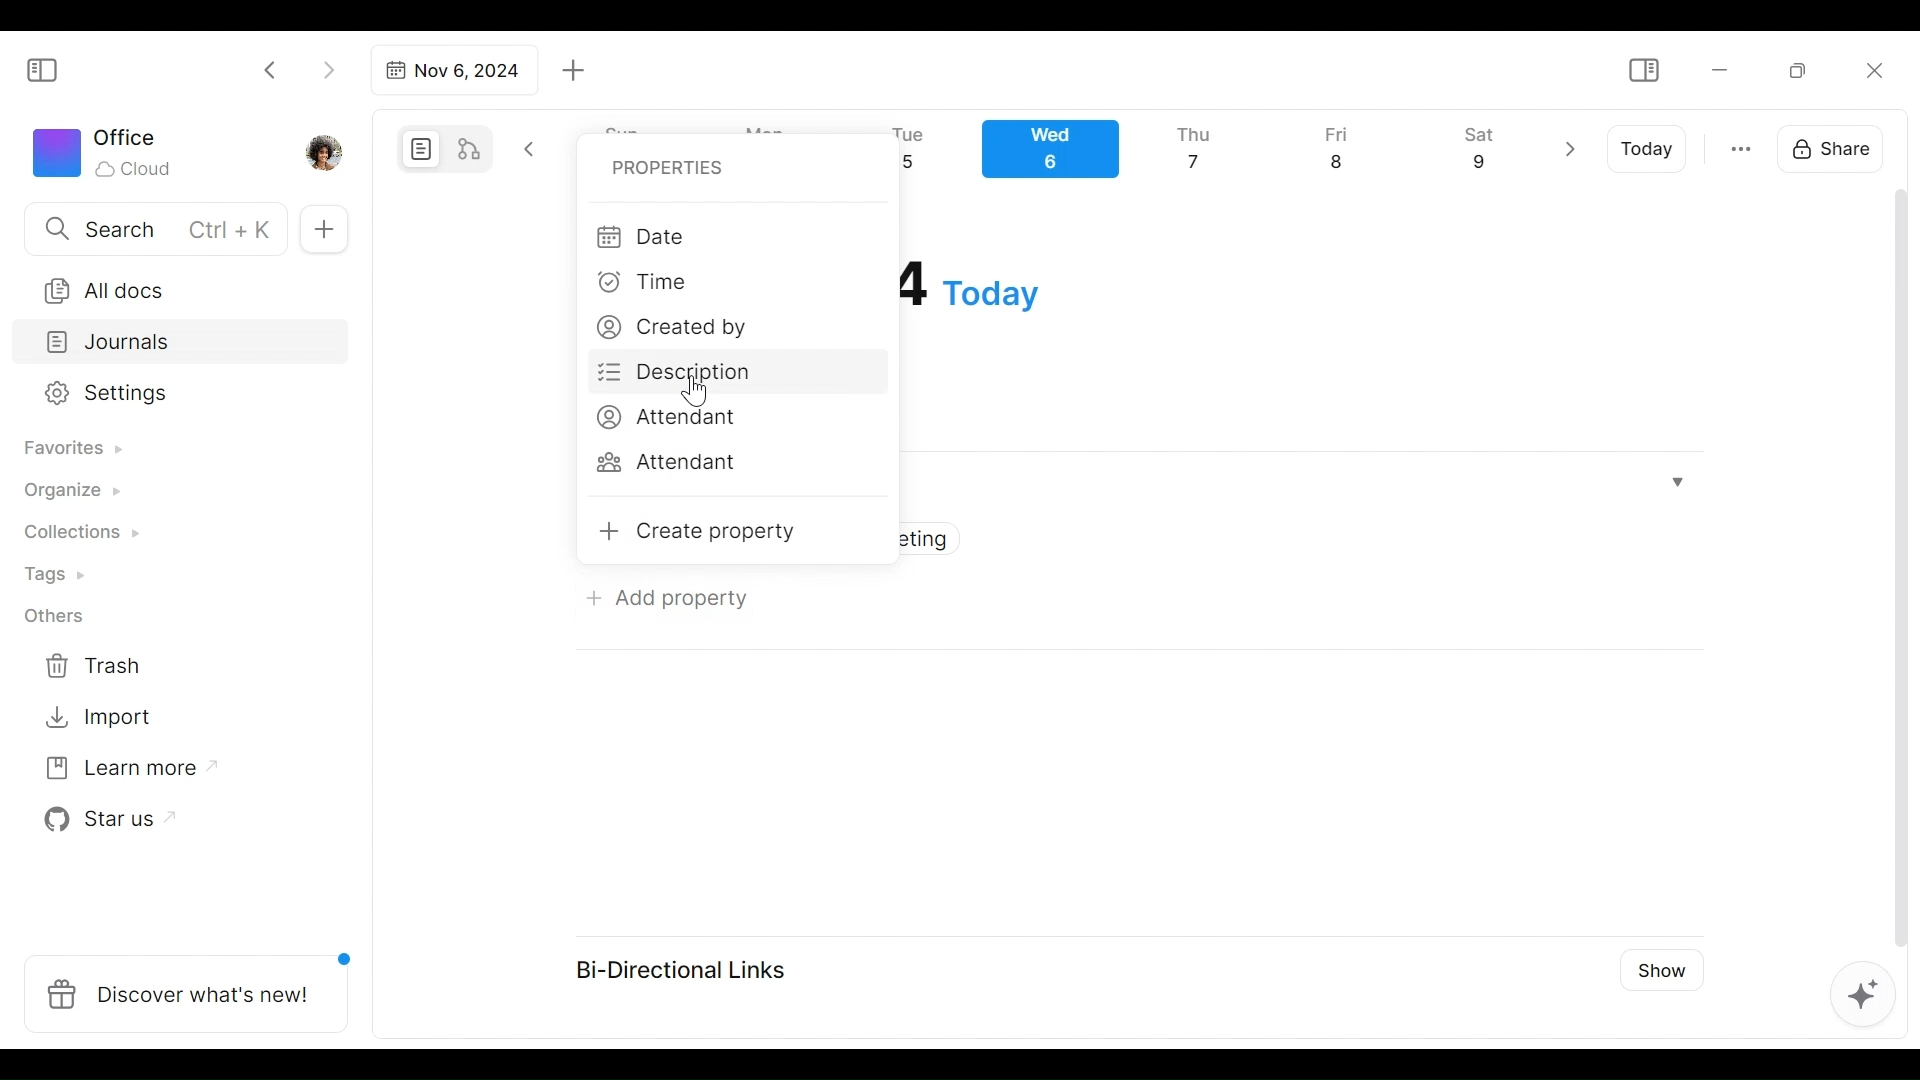 Image resolution: width=1920 pixels, height=1080 pixels. I want to click on Page mode, so click(418, 149).